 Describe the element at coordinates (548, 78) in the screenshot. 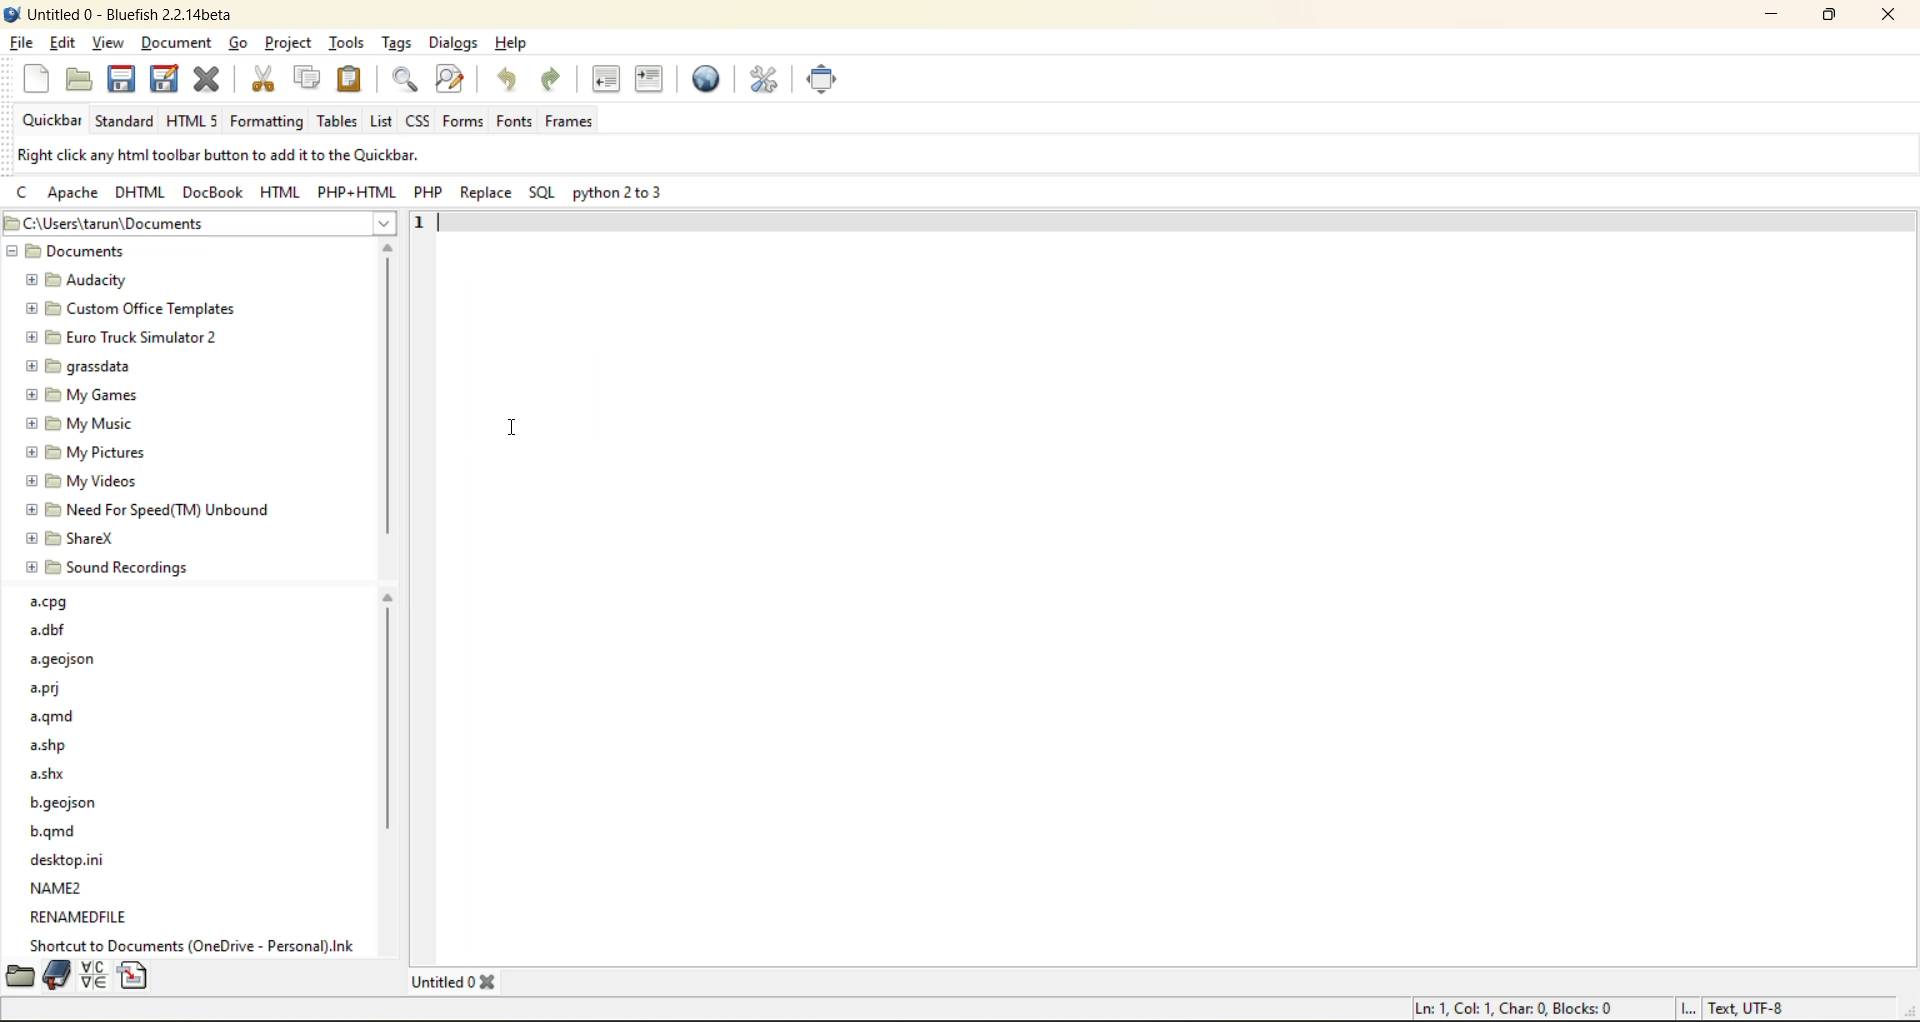

I see `redo` at that location.